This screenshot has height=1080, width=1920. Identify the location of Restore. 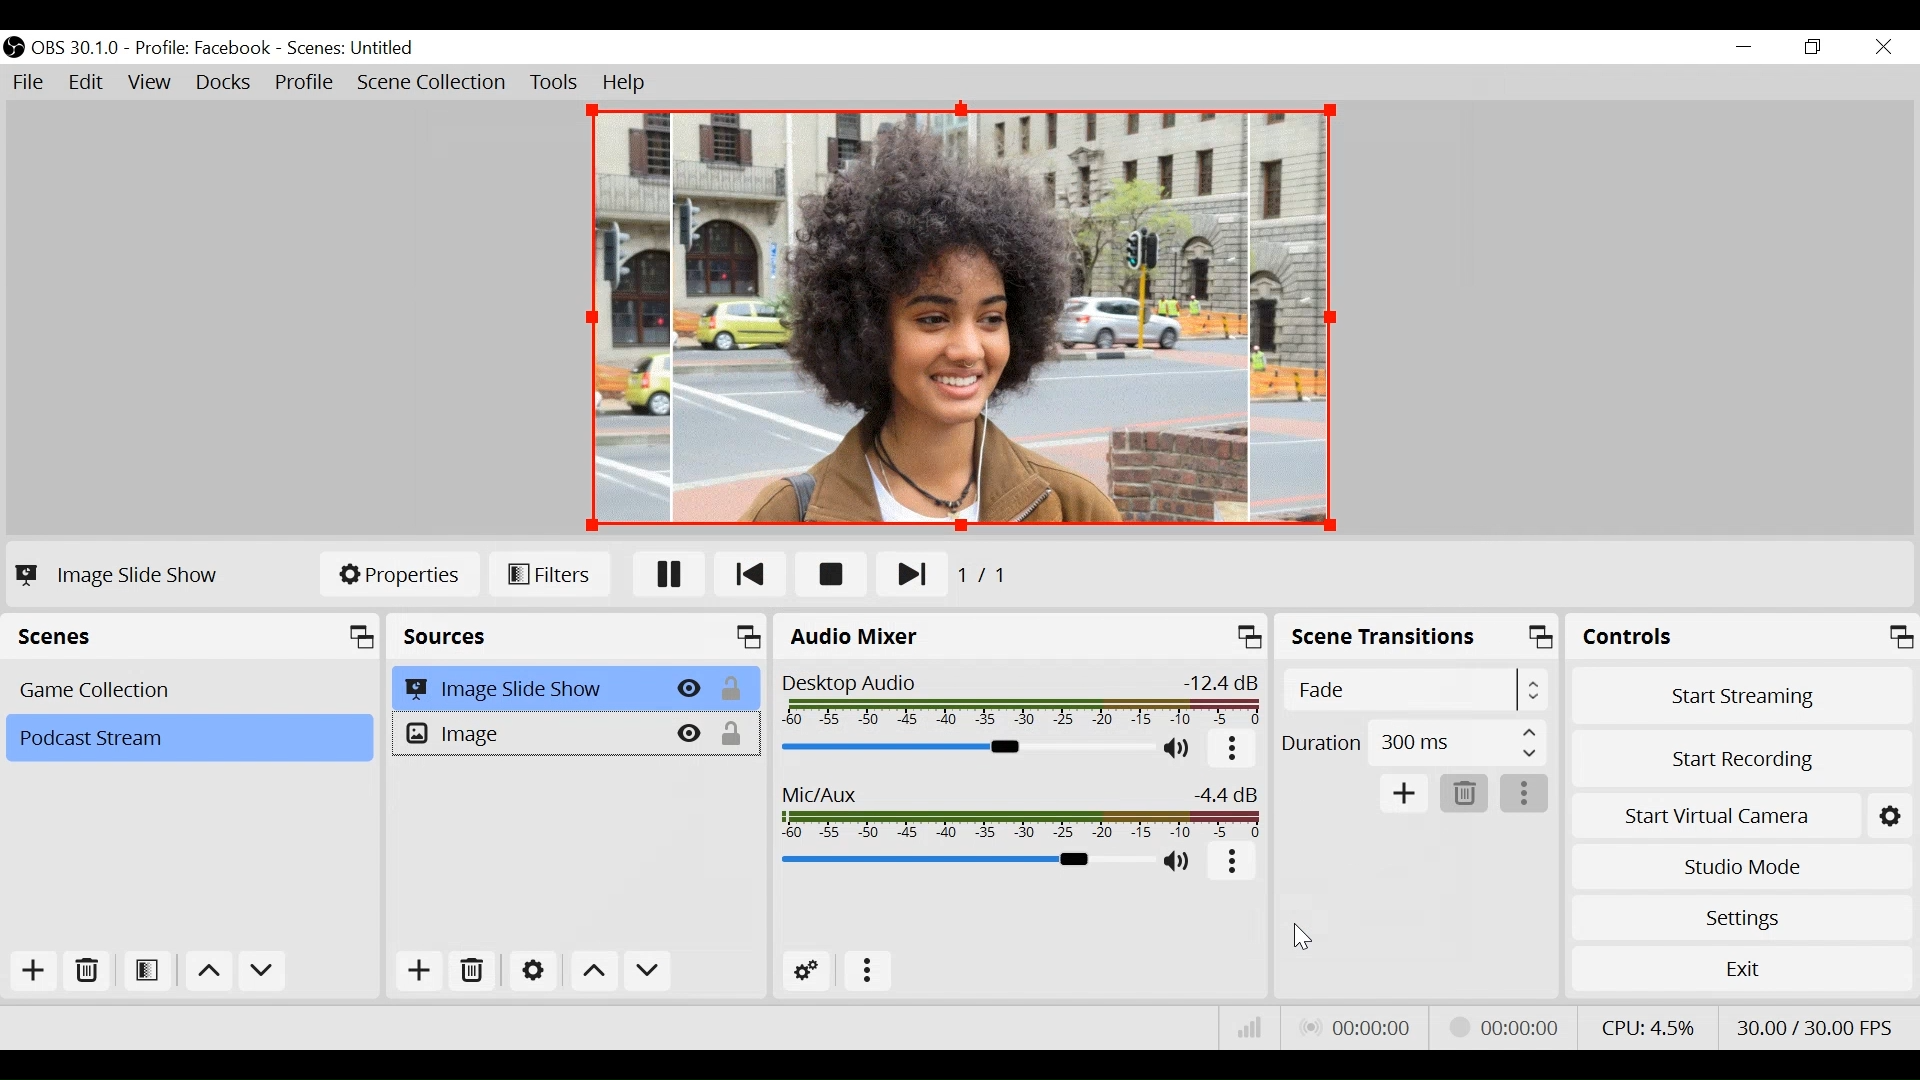
(1815, 48).